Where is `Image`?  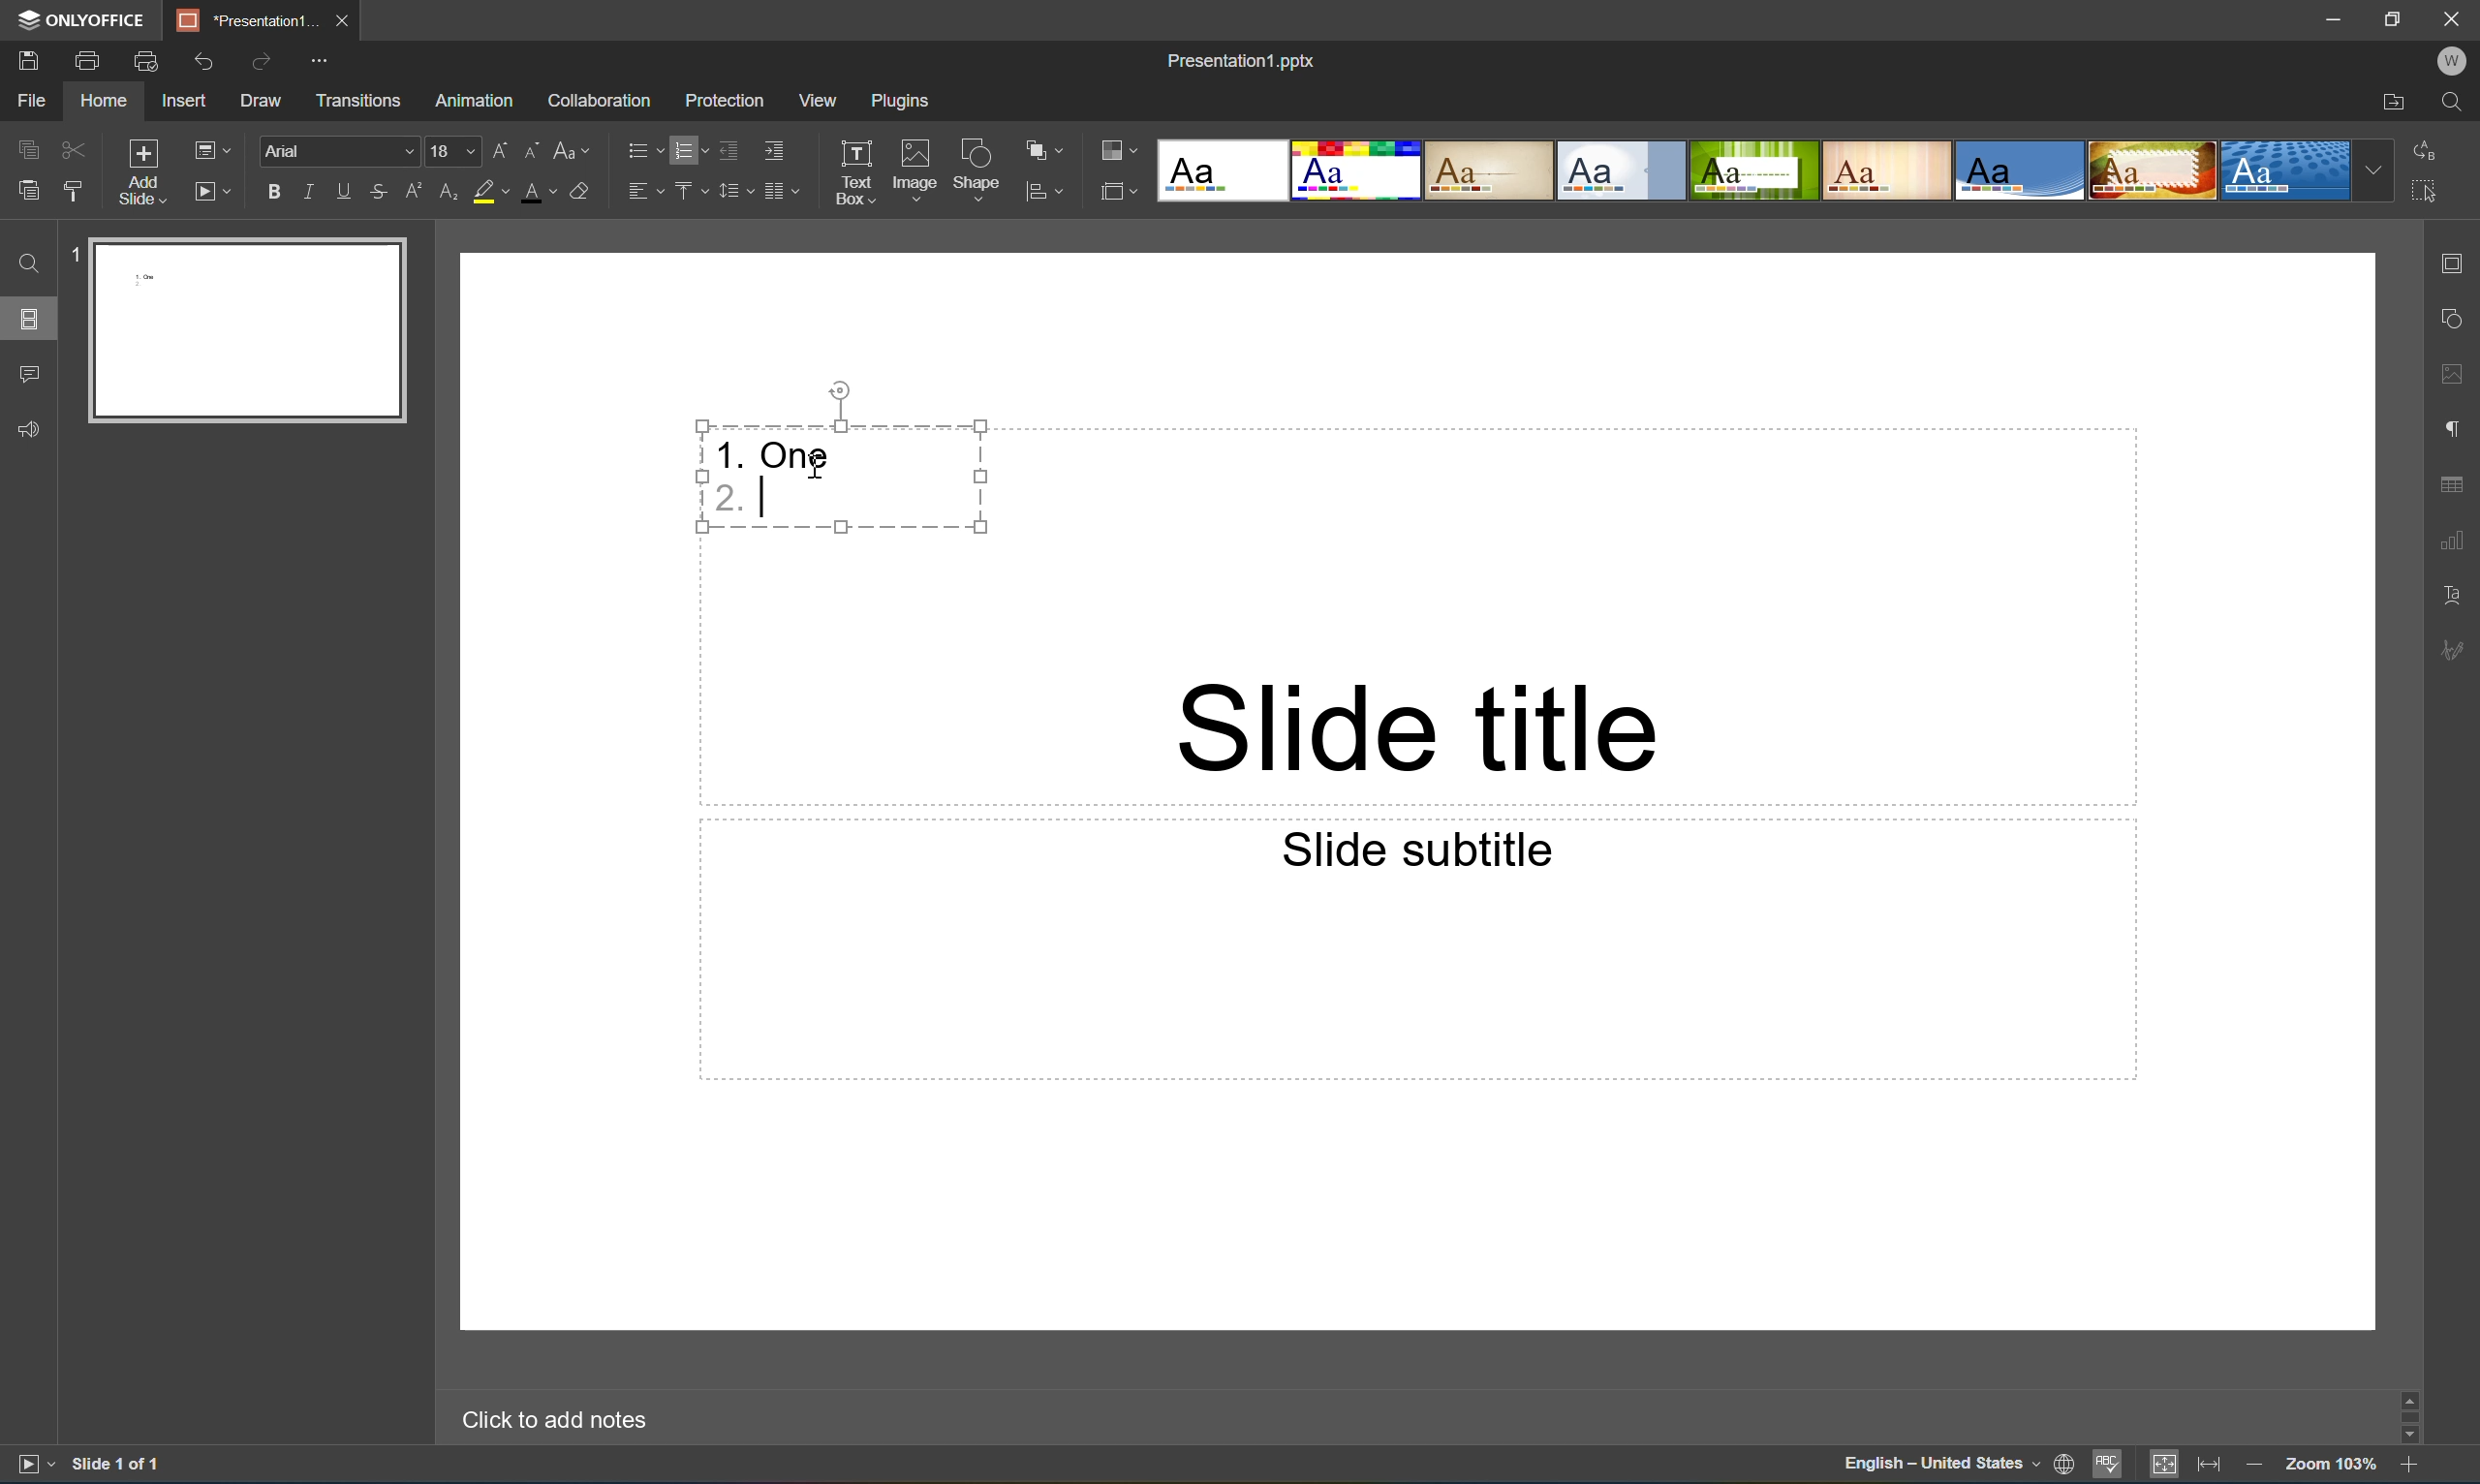 Image is located at coordinates (916, 167).